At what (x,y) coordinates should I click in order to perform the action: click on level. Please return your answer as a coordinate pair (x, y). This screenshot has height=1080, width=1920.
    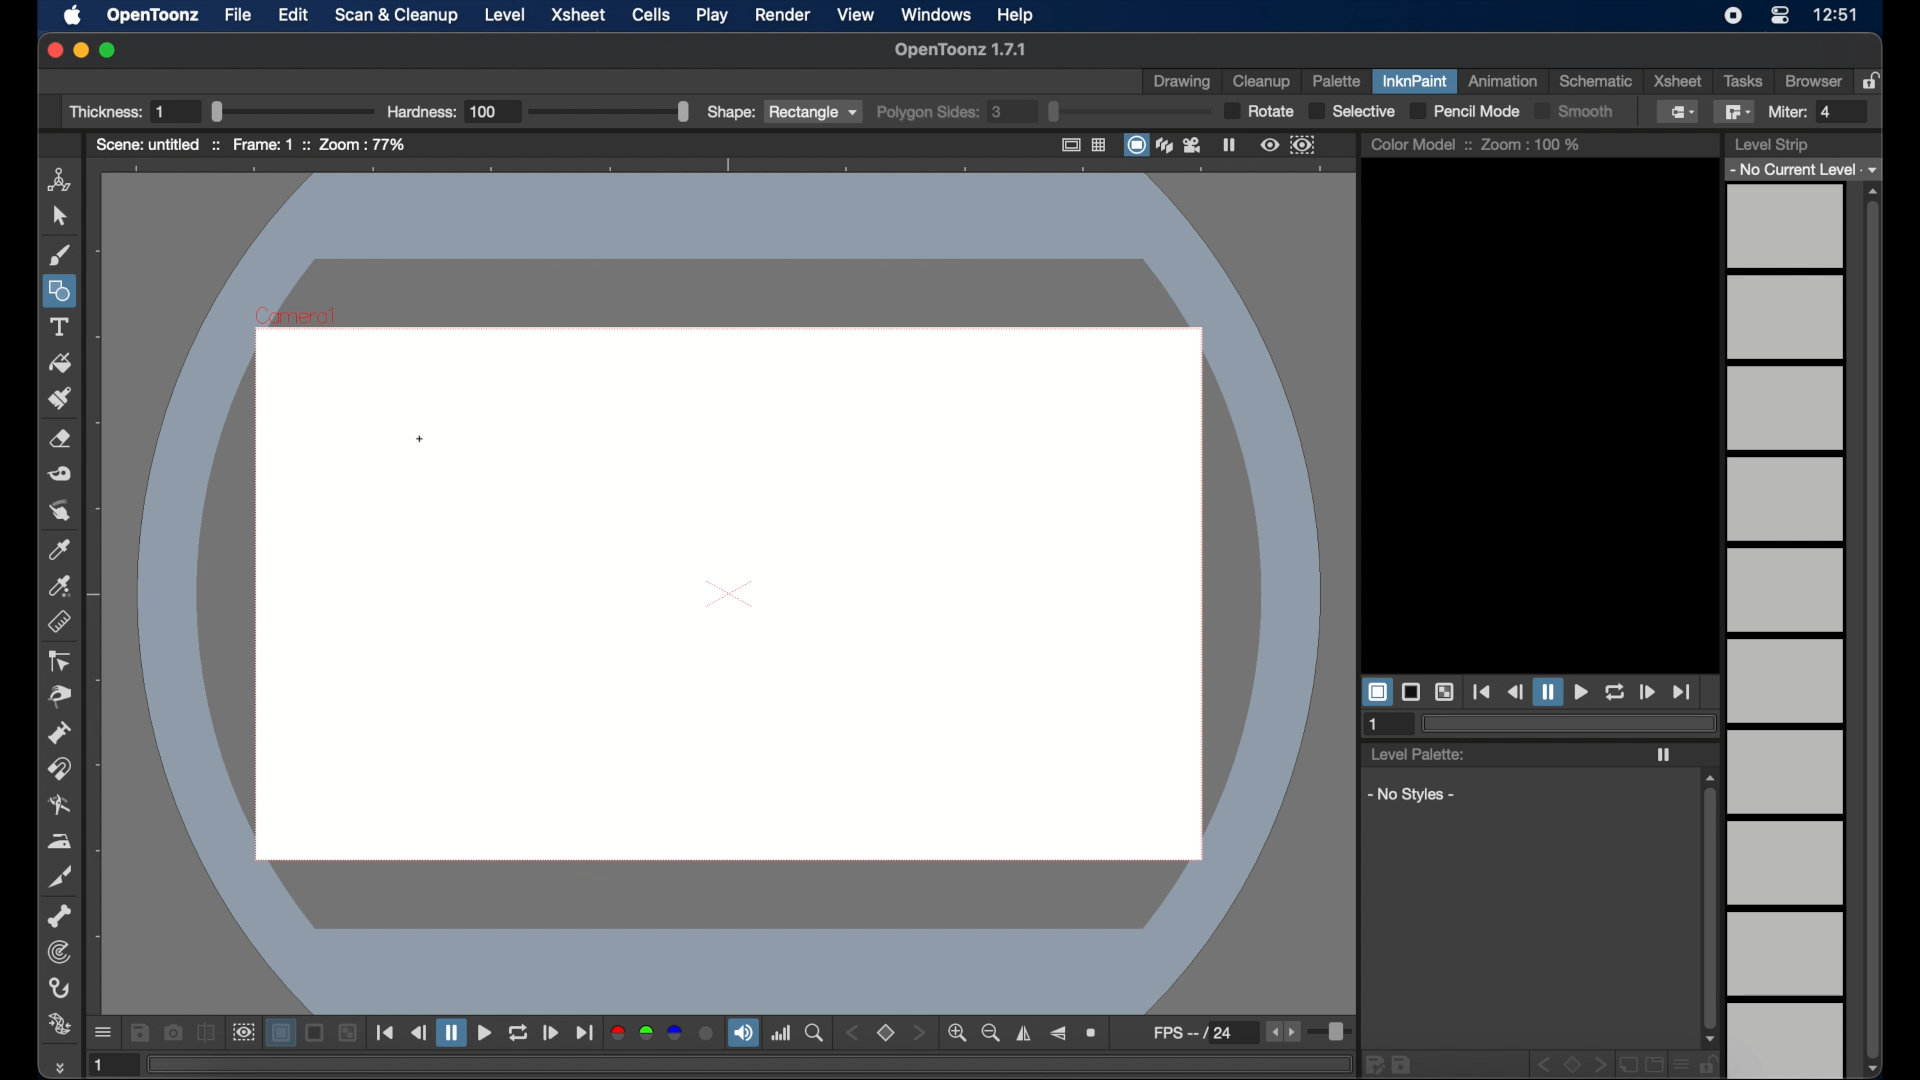
    Looking at the image, I should click on (505, 15).